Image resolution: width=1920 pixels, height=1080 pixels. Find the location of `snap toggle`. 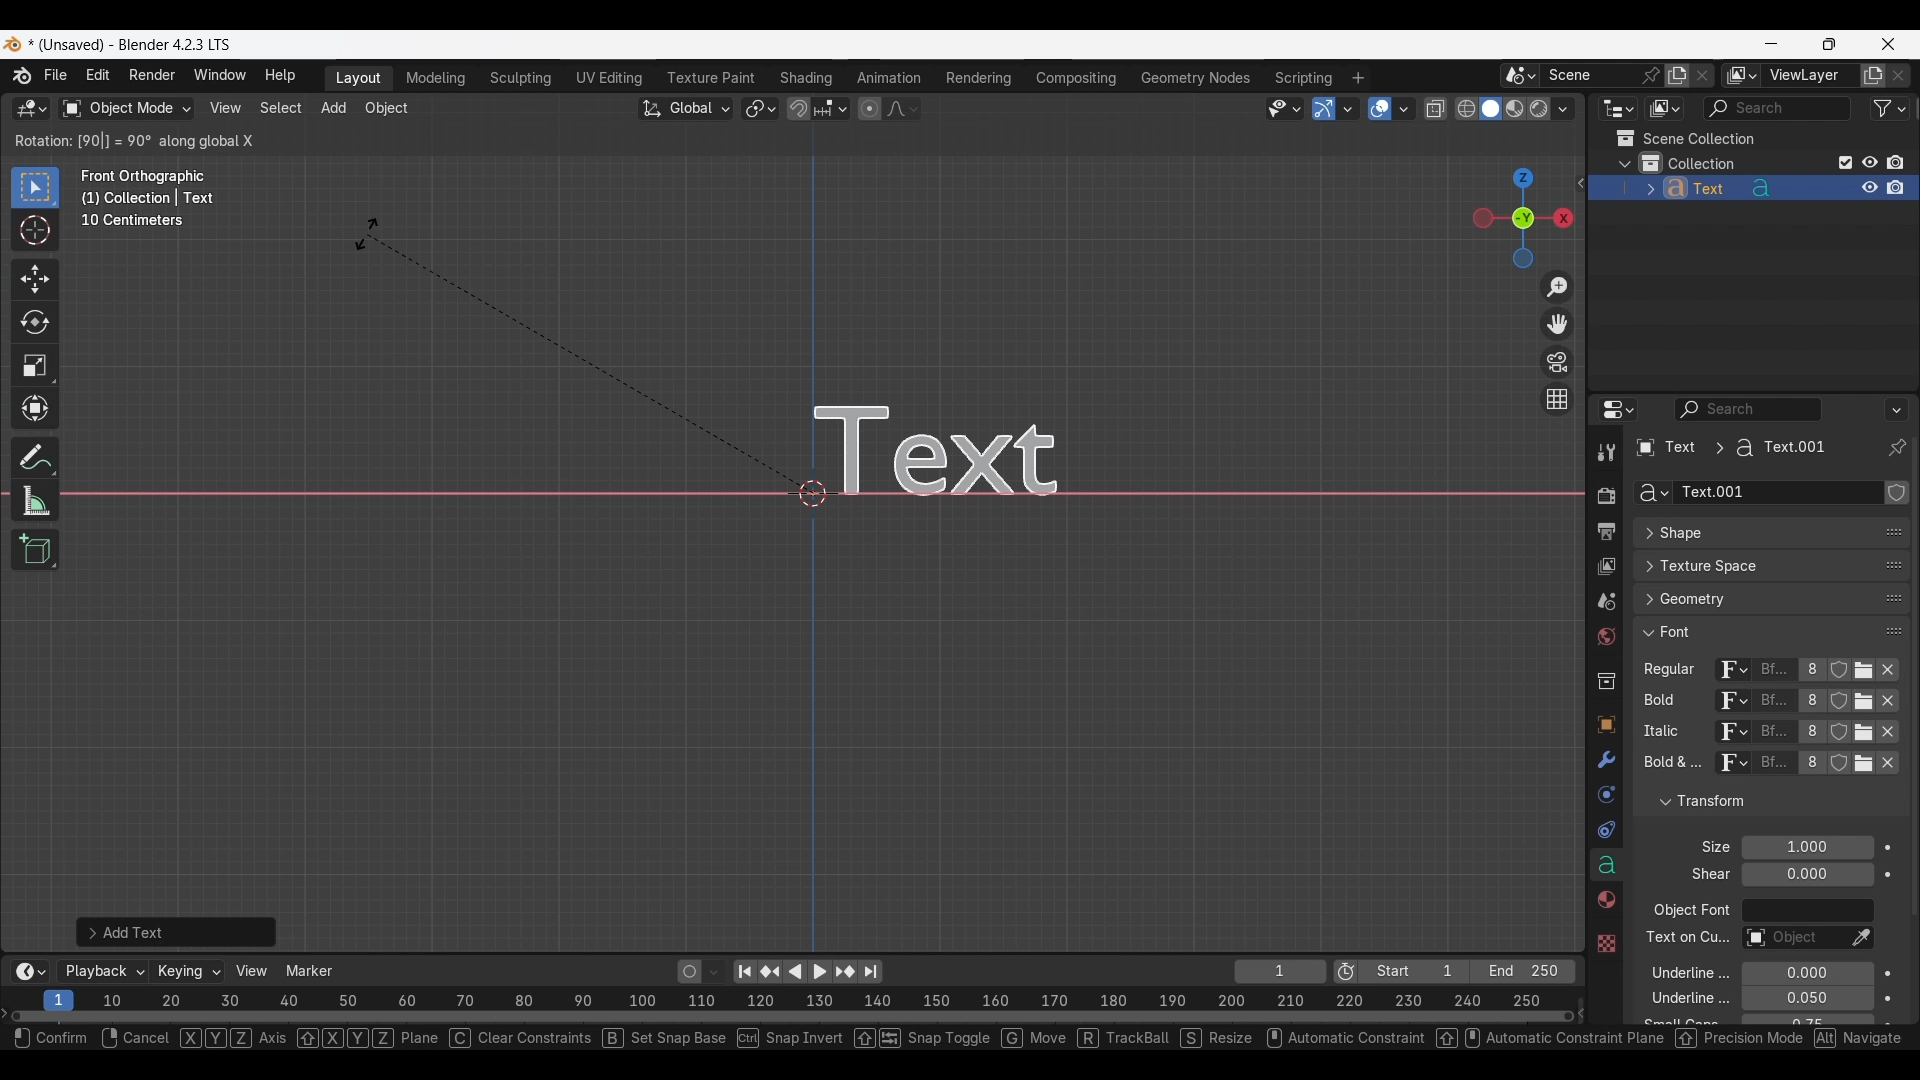

snap toggle is located at coordinates (921, 1040).